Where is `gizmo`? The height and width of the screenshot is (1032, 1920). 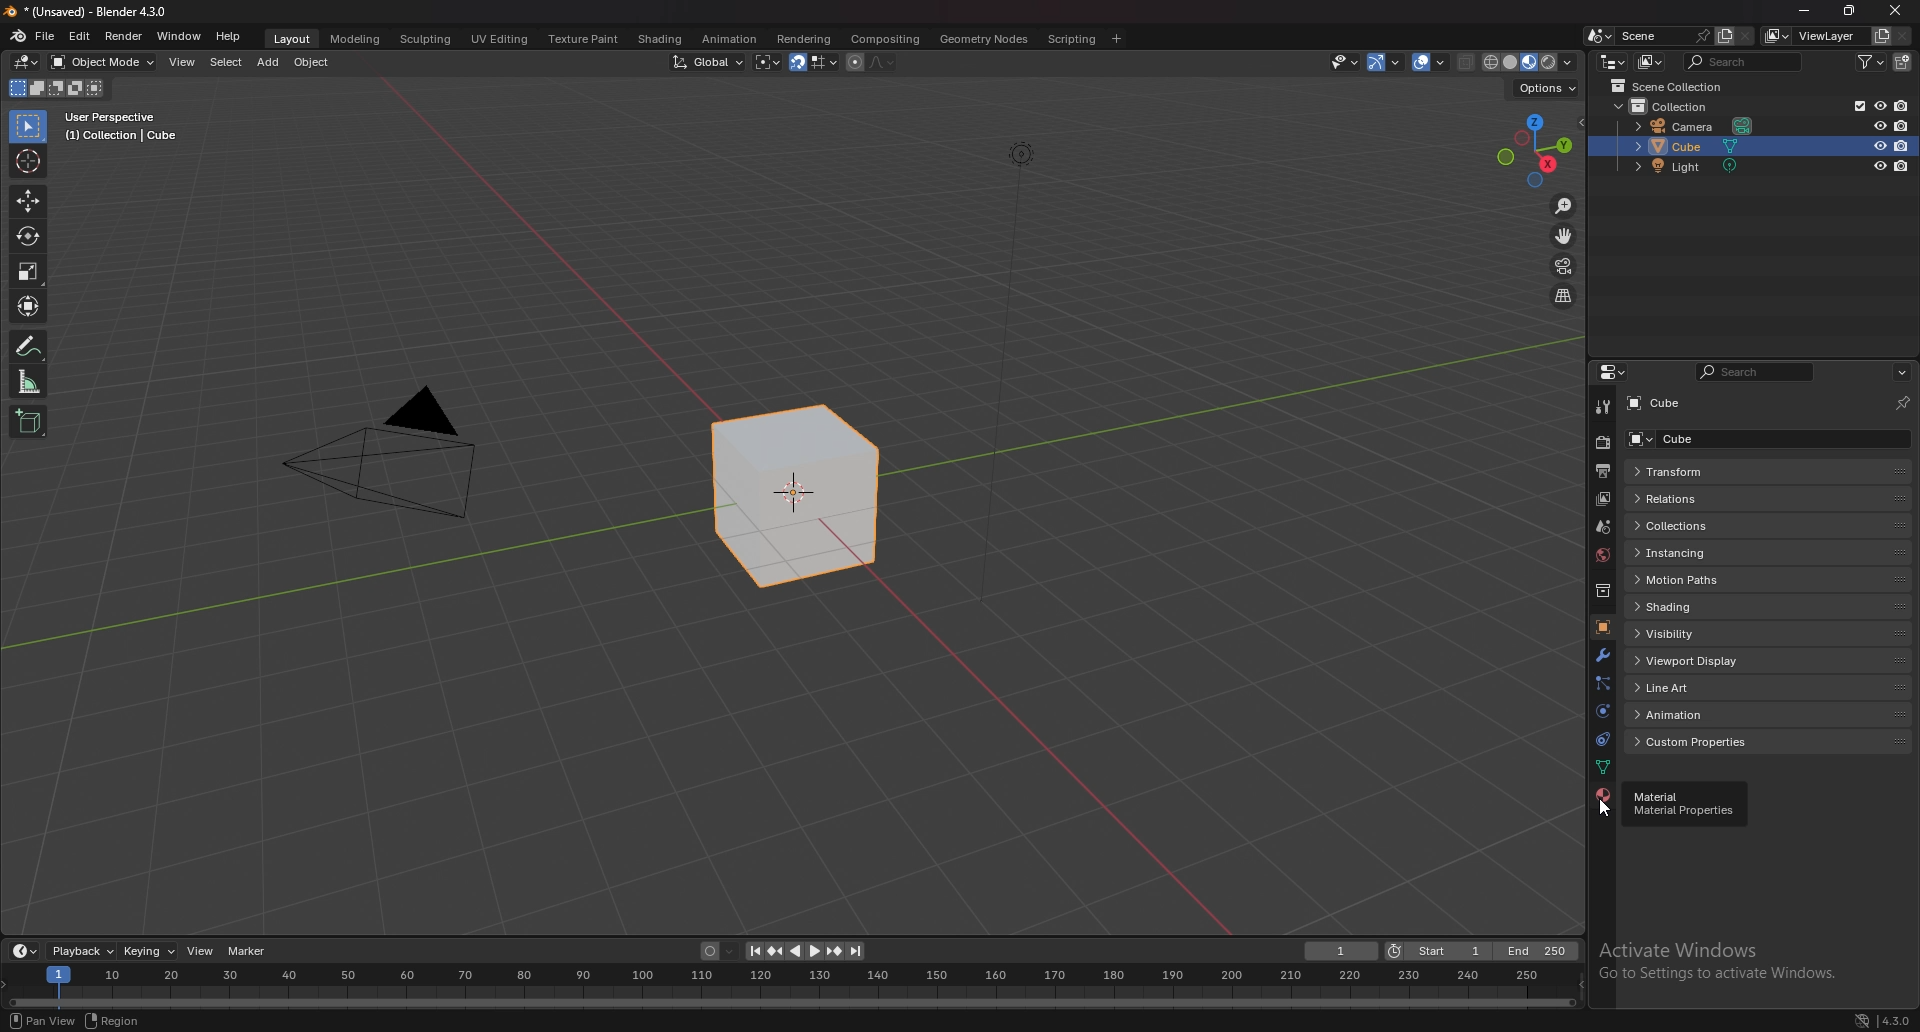
gizmo is located at coordinates (1389, 61).